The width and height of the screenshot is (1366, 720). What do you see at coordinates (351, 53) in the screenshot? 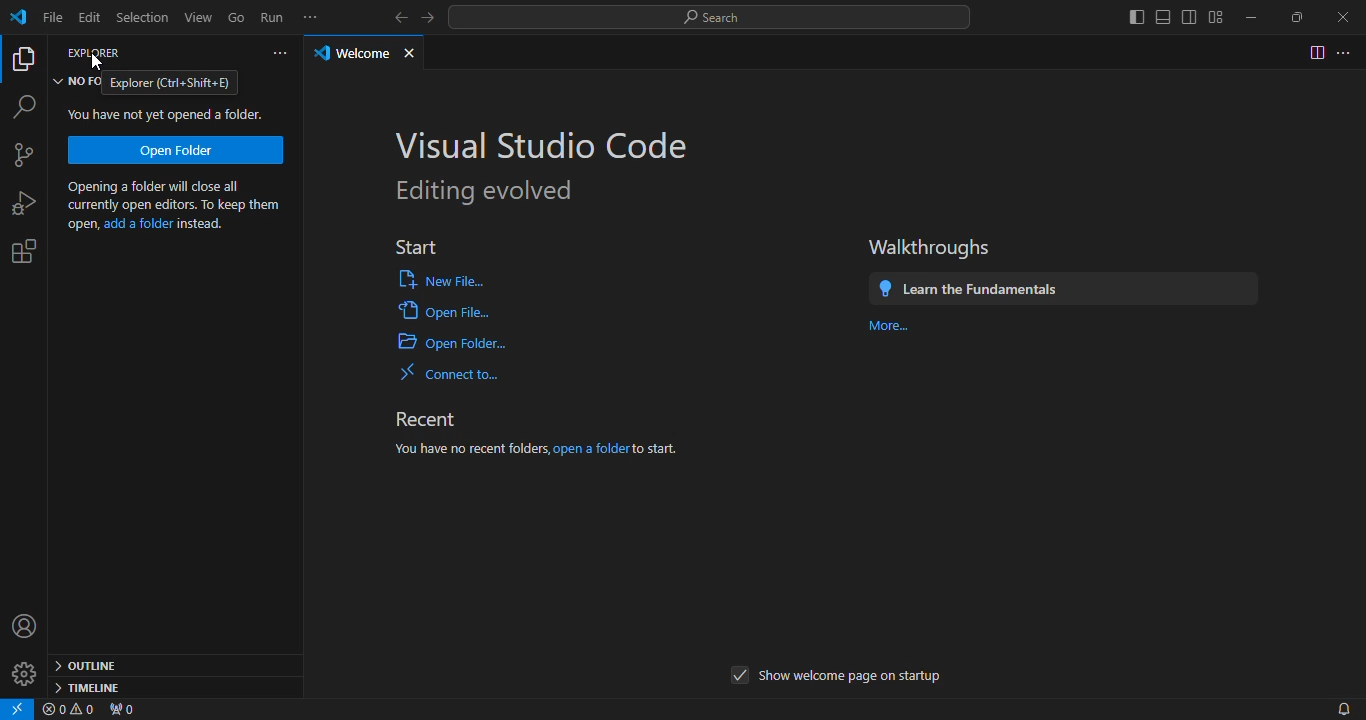
I see `welcome` at bounding box center [351, 53].